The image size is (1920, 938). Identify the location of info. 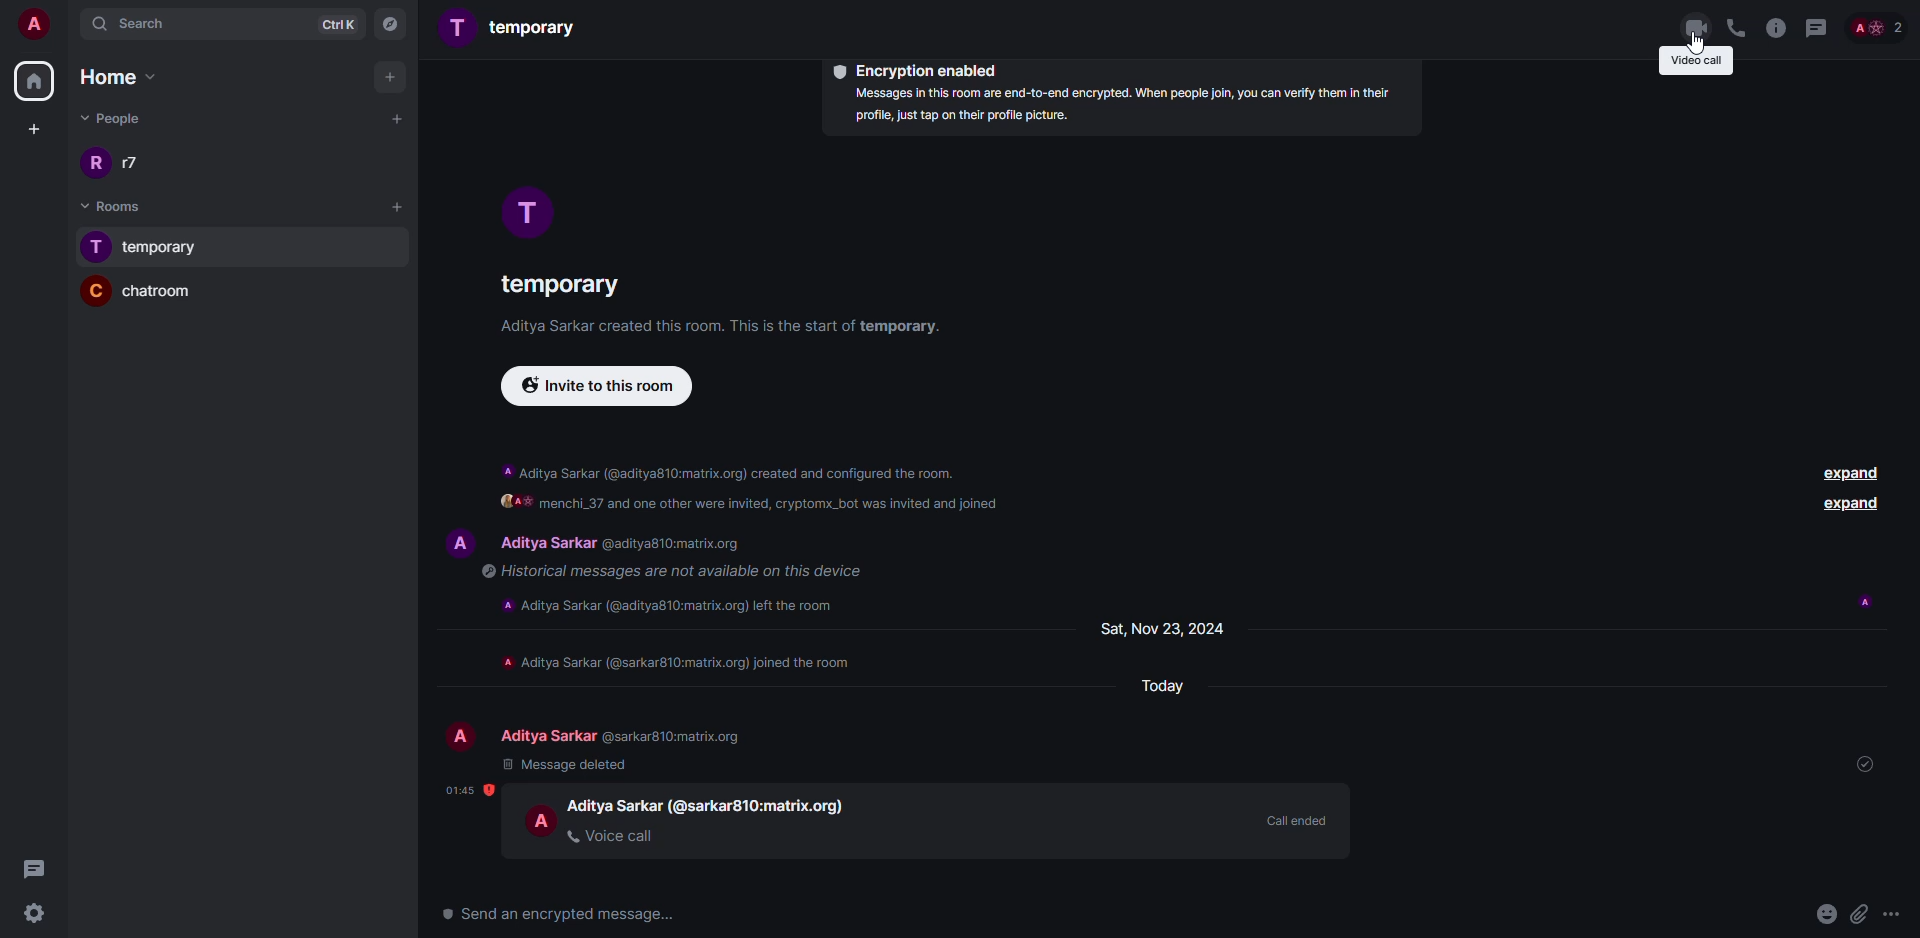
(1118, 107).